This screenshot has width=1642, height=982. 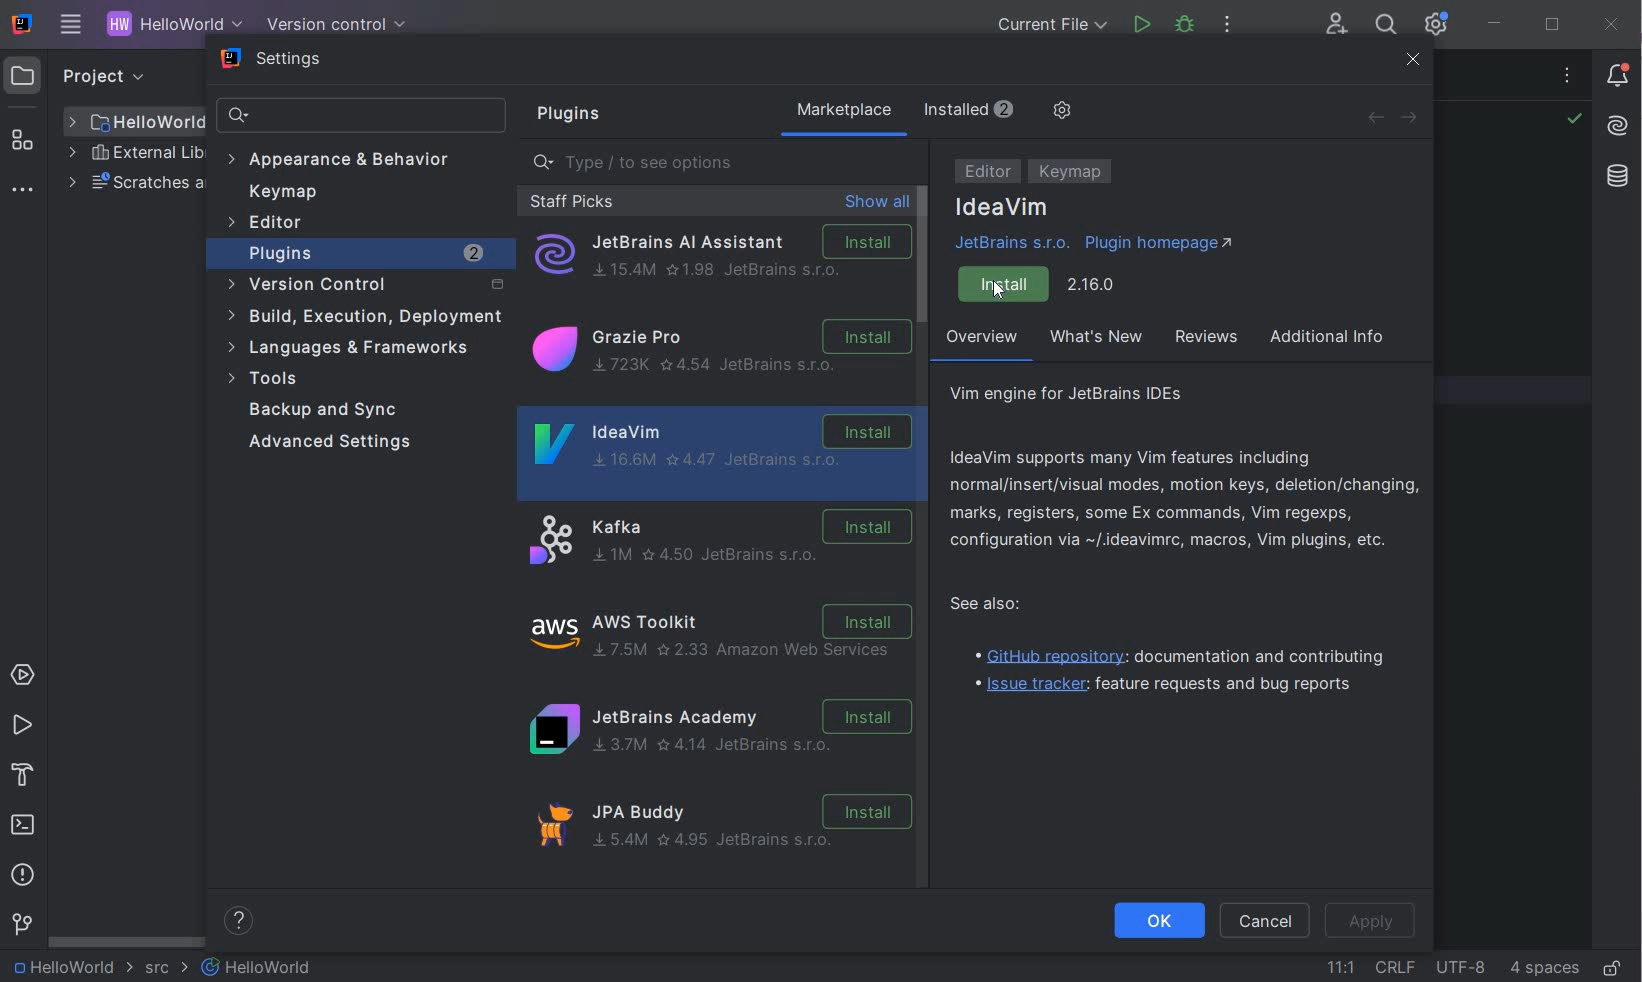 What do you see at coordinates (1186, 497) in the screenshot?
I see `IdeaVim supports many Vim features including` at bounding box center [1186, 497].